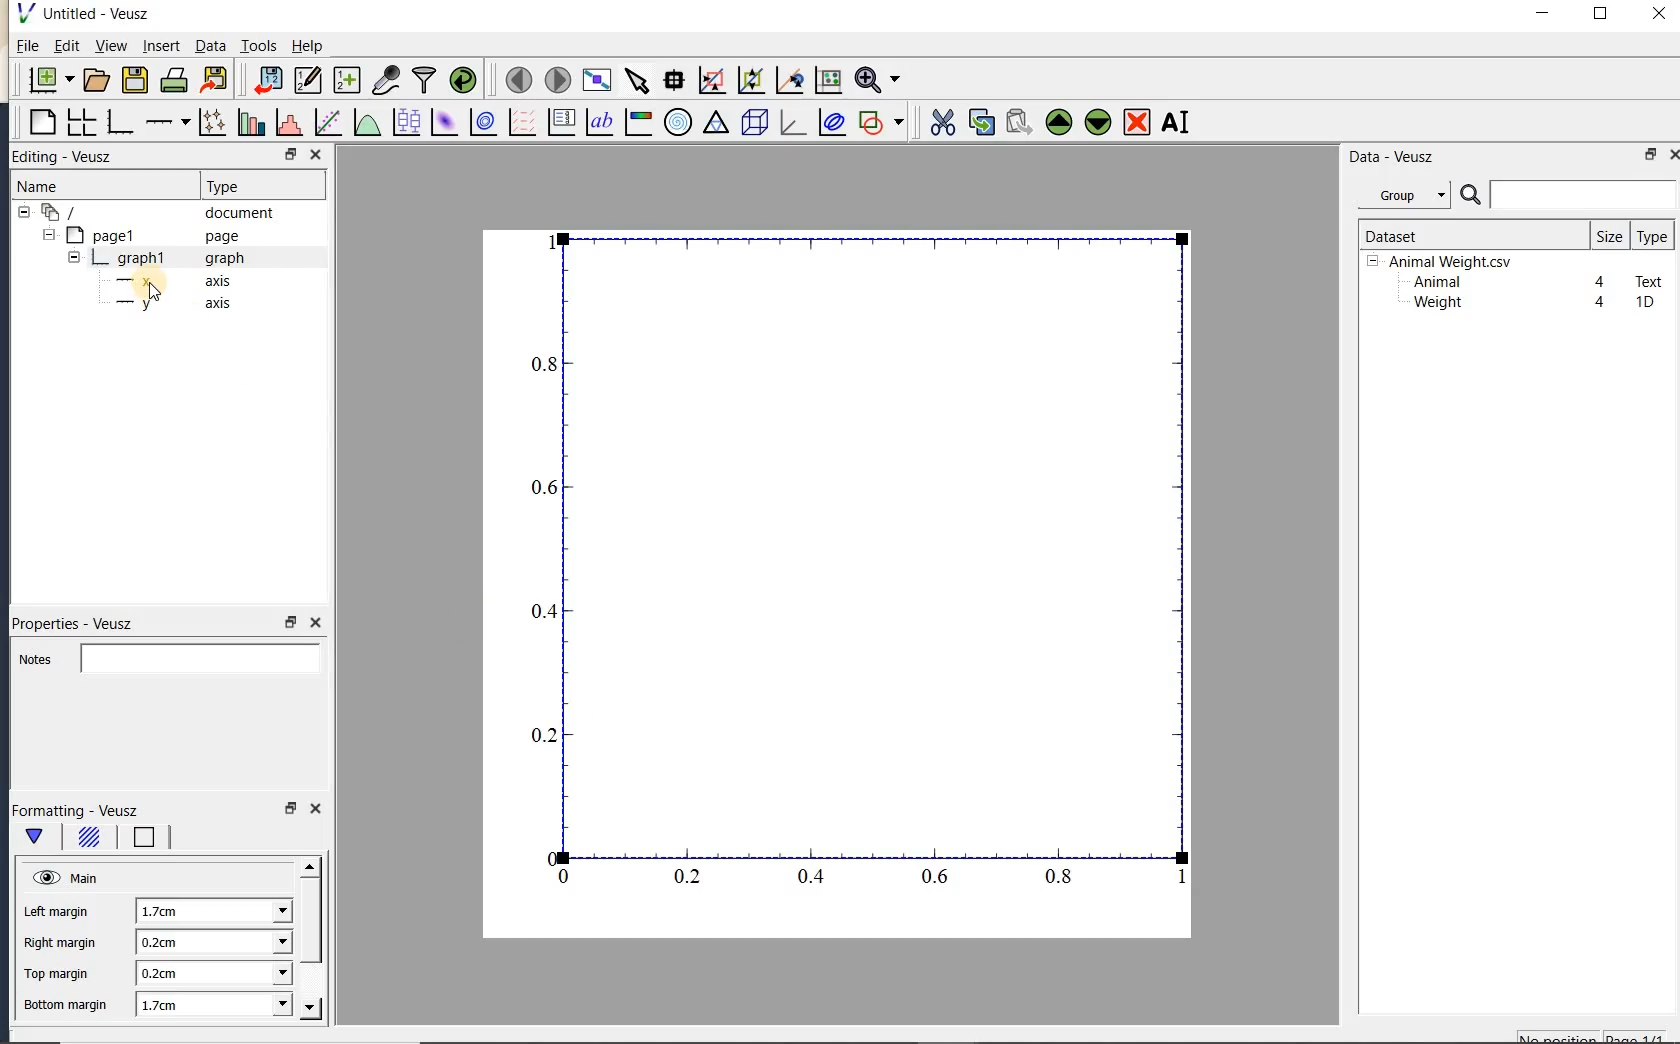 The image size is (1680, 1044). I want to click on cursor, so click(152, 292).